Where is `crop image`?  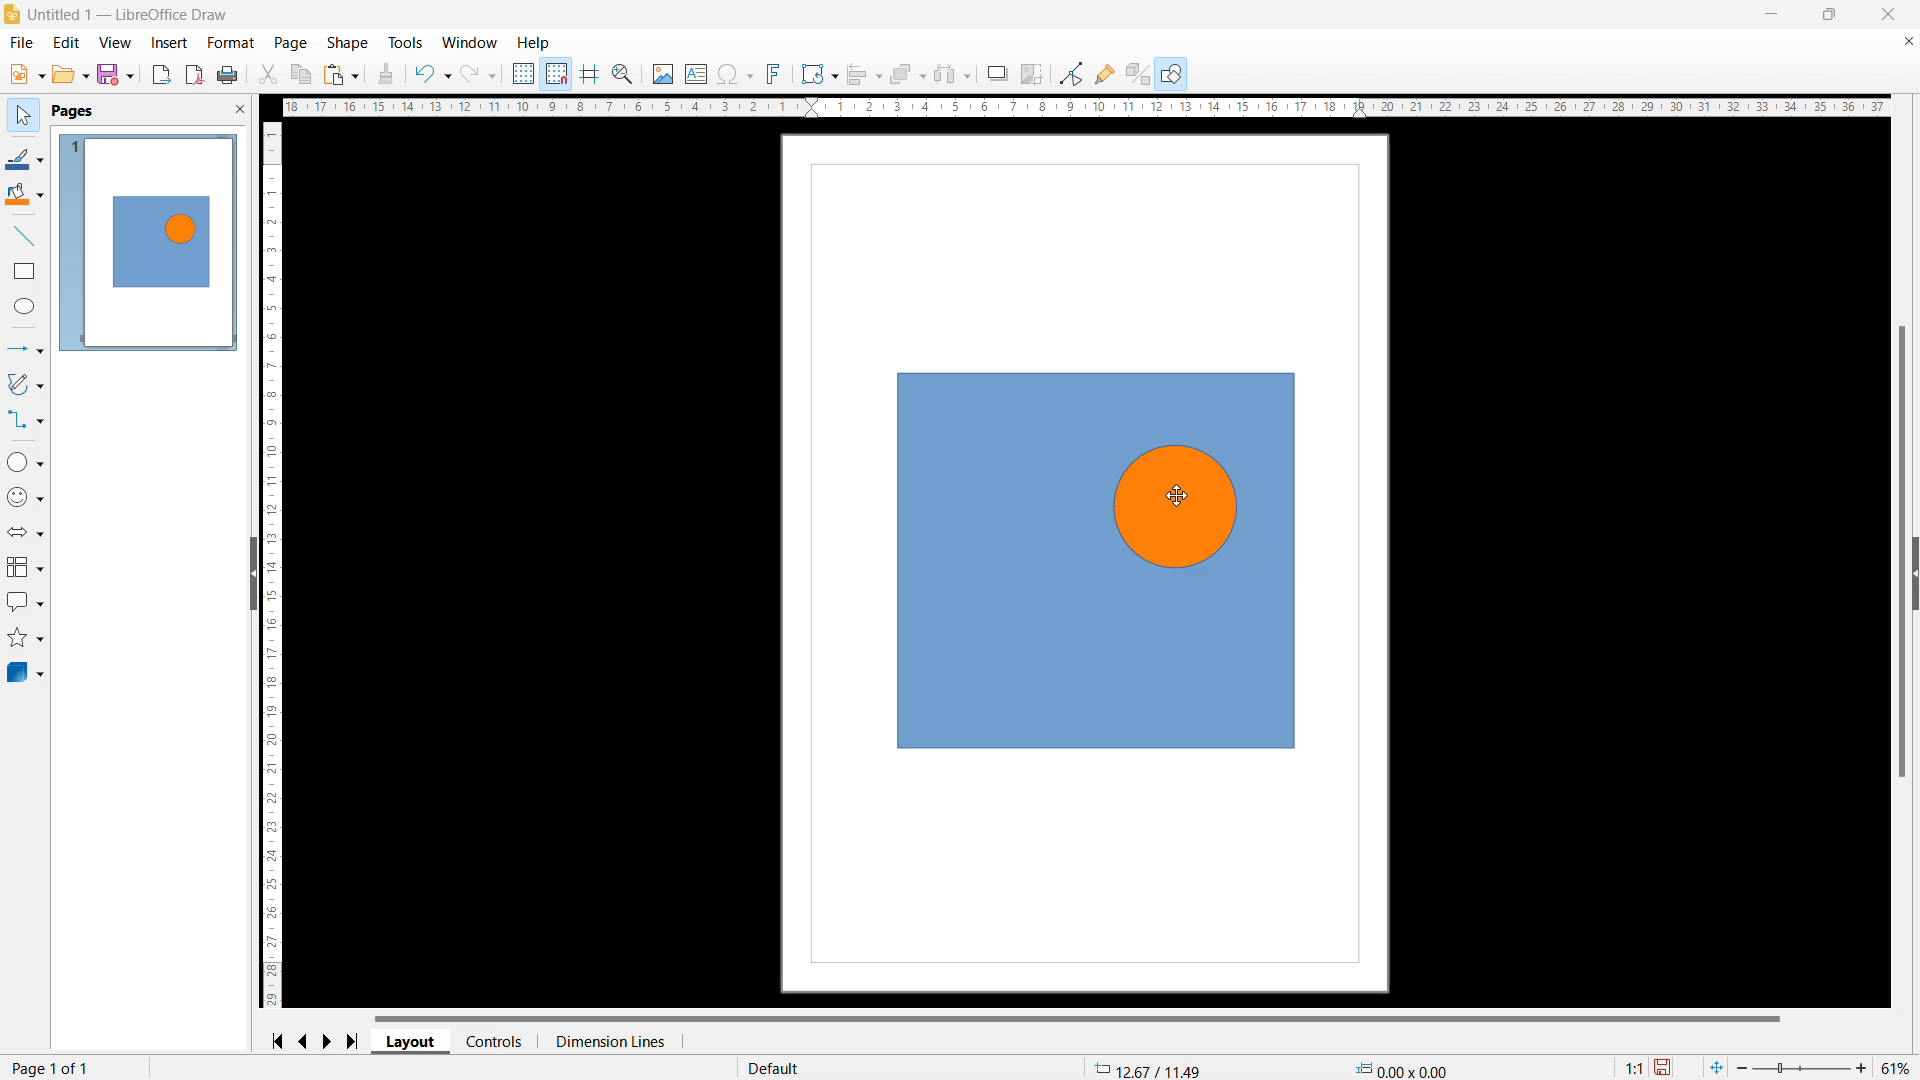 crop image is located at coordinates (1032, 73).